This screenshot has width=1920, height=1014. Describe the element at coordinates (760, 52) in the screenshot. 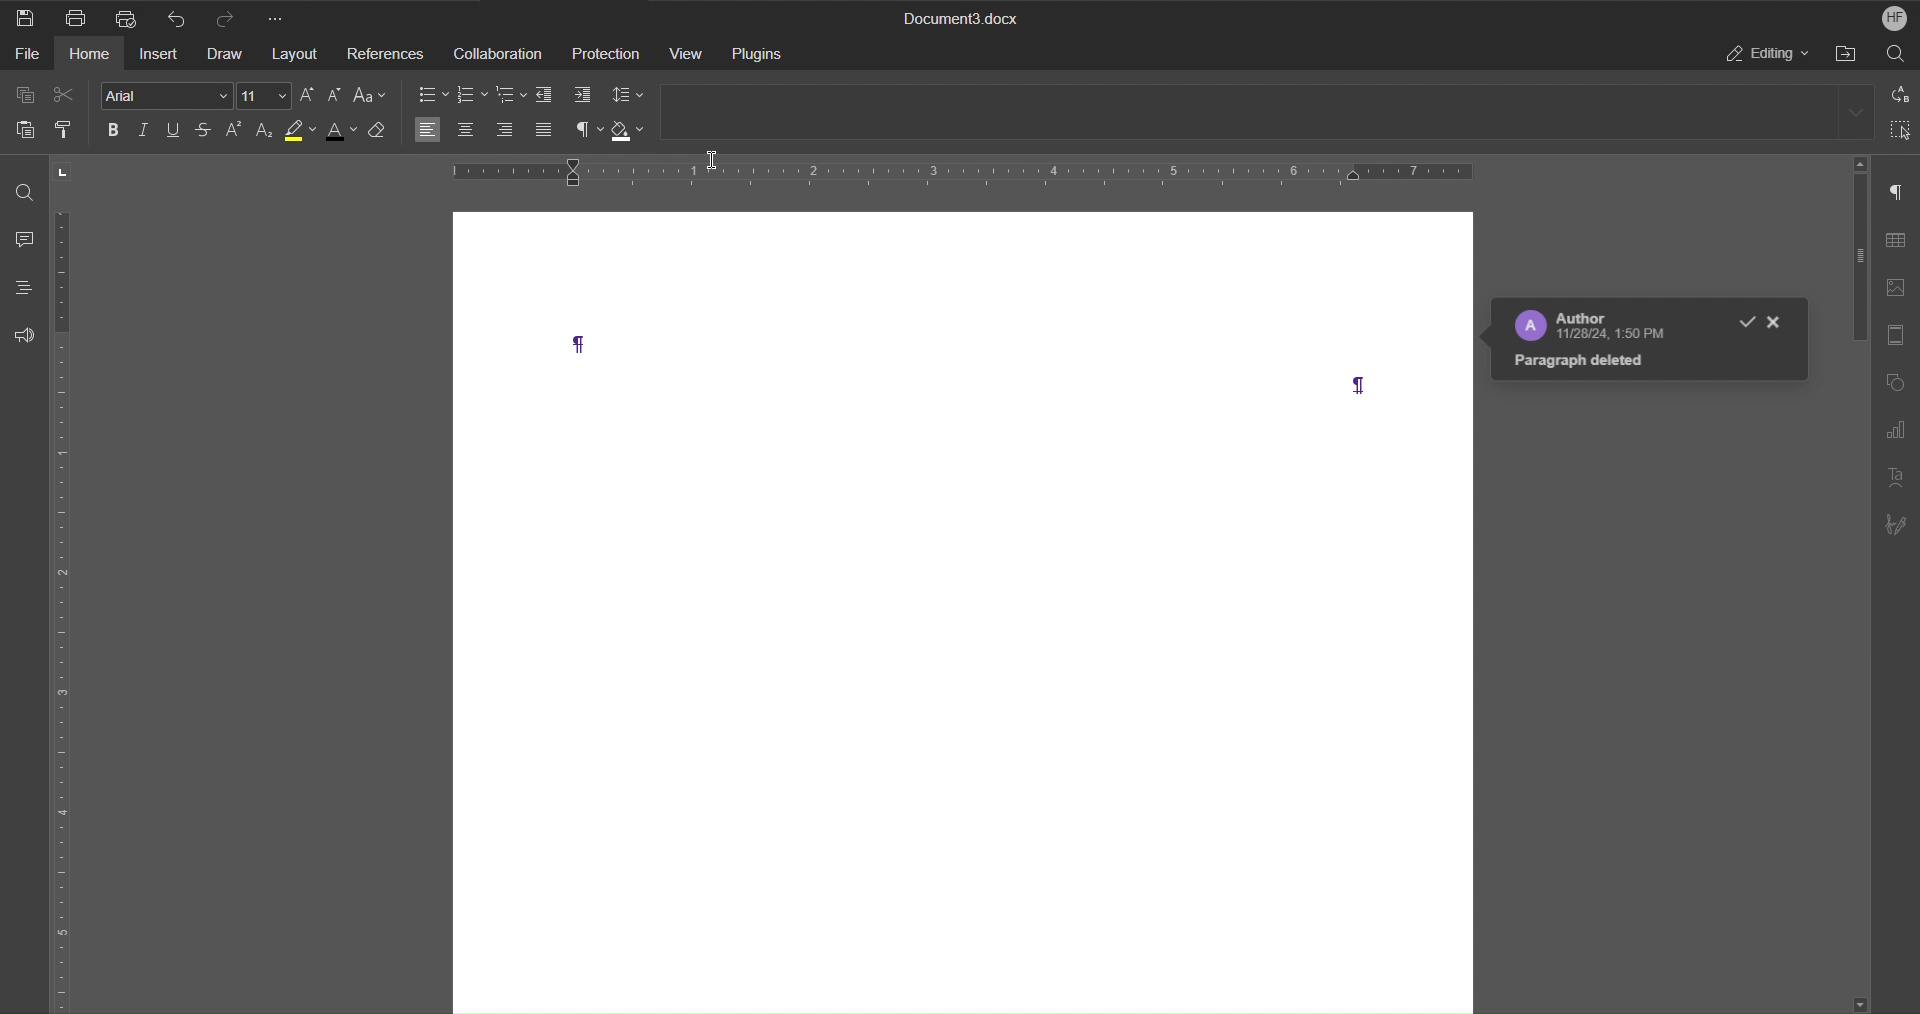

I see `Plugins` at that location.